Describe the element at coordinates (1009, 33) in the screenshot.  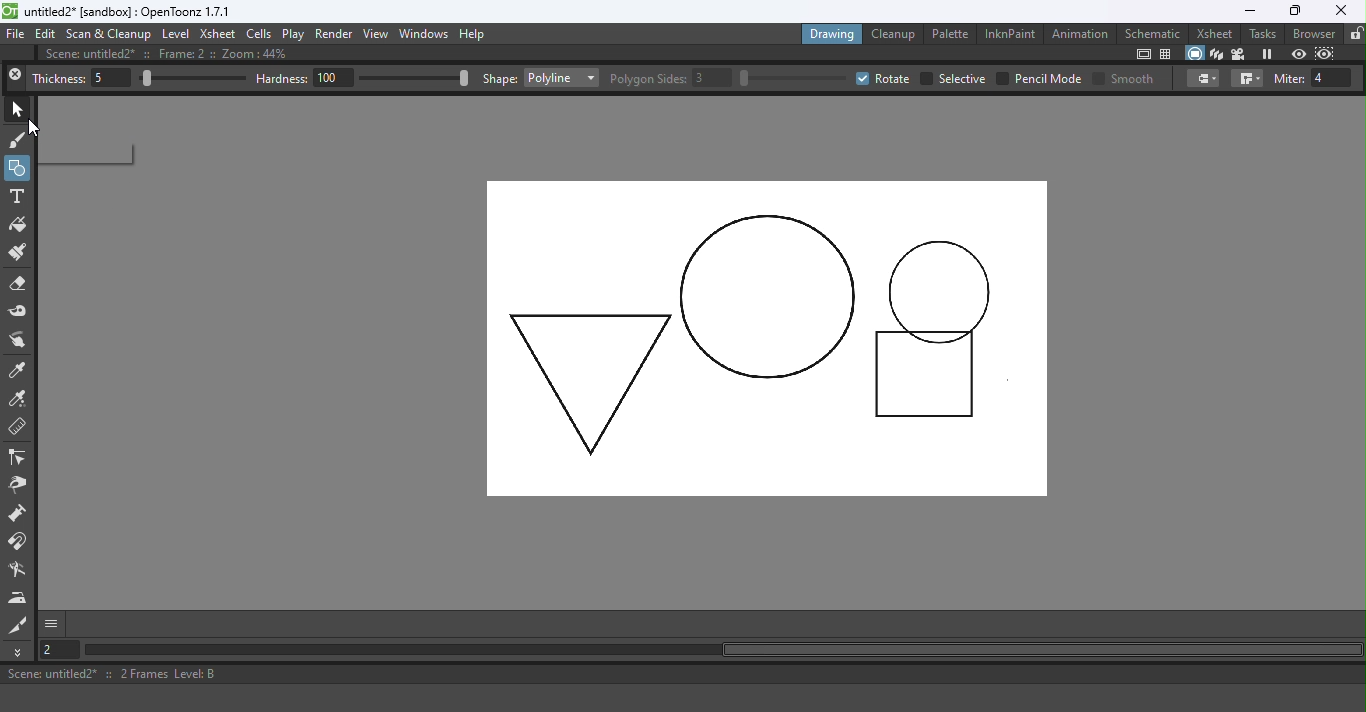
I see `InknPaint` at that location.